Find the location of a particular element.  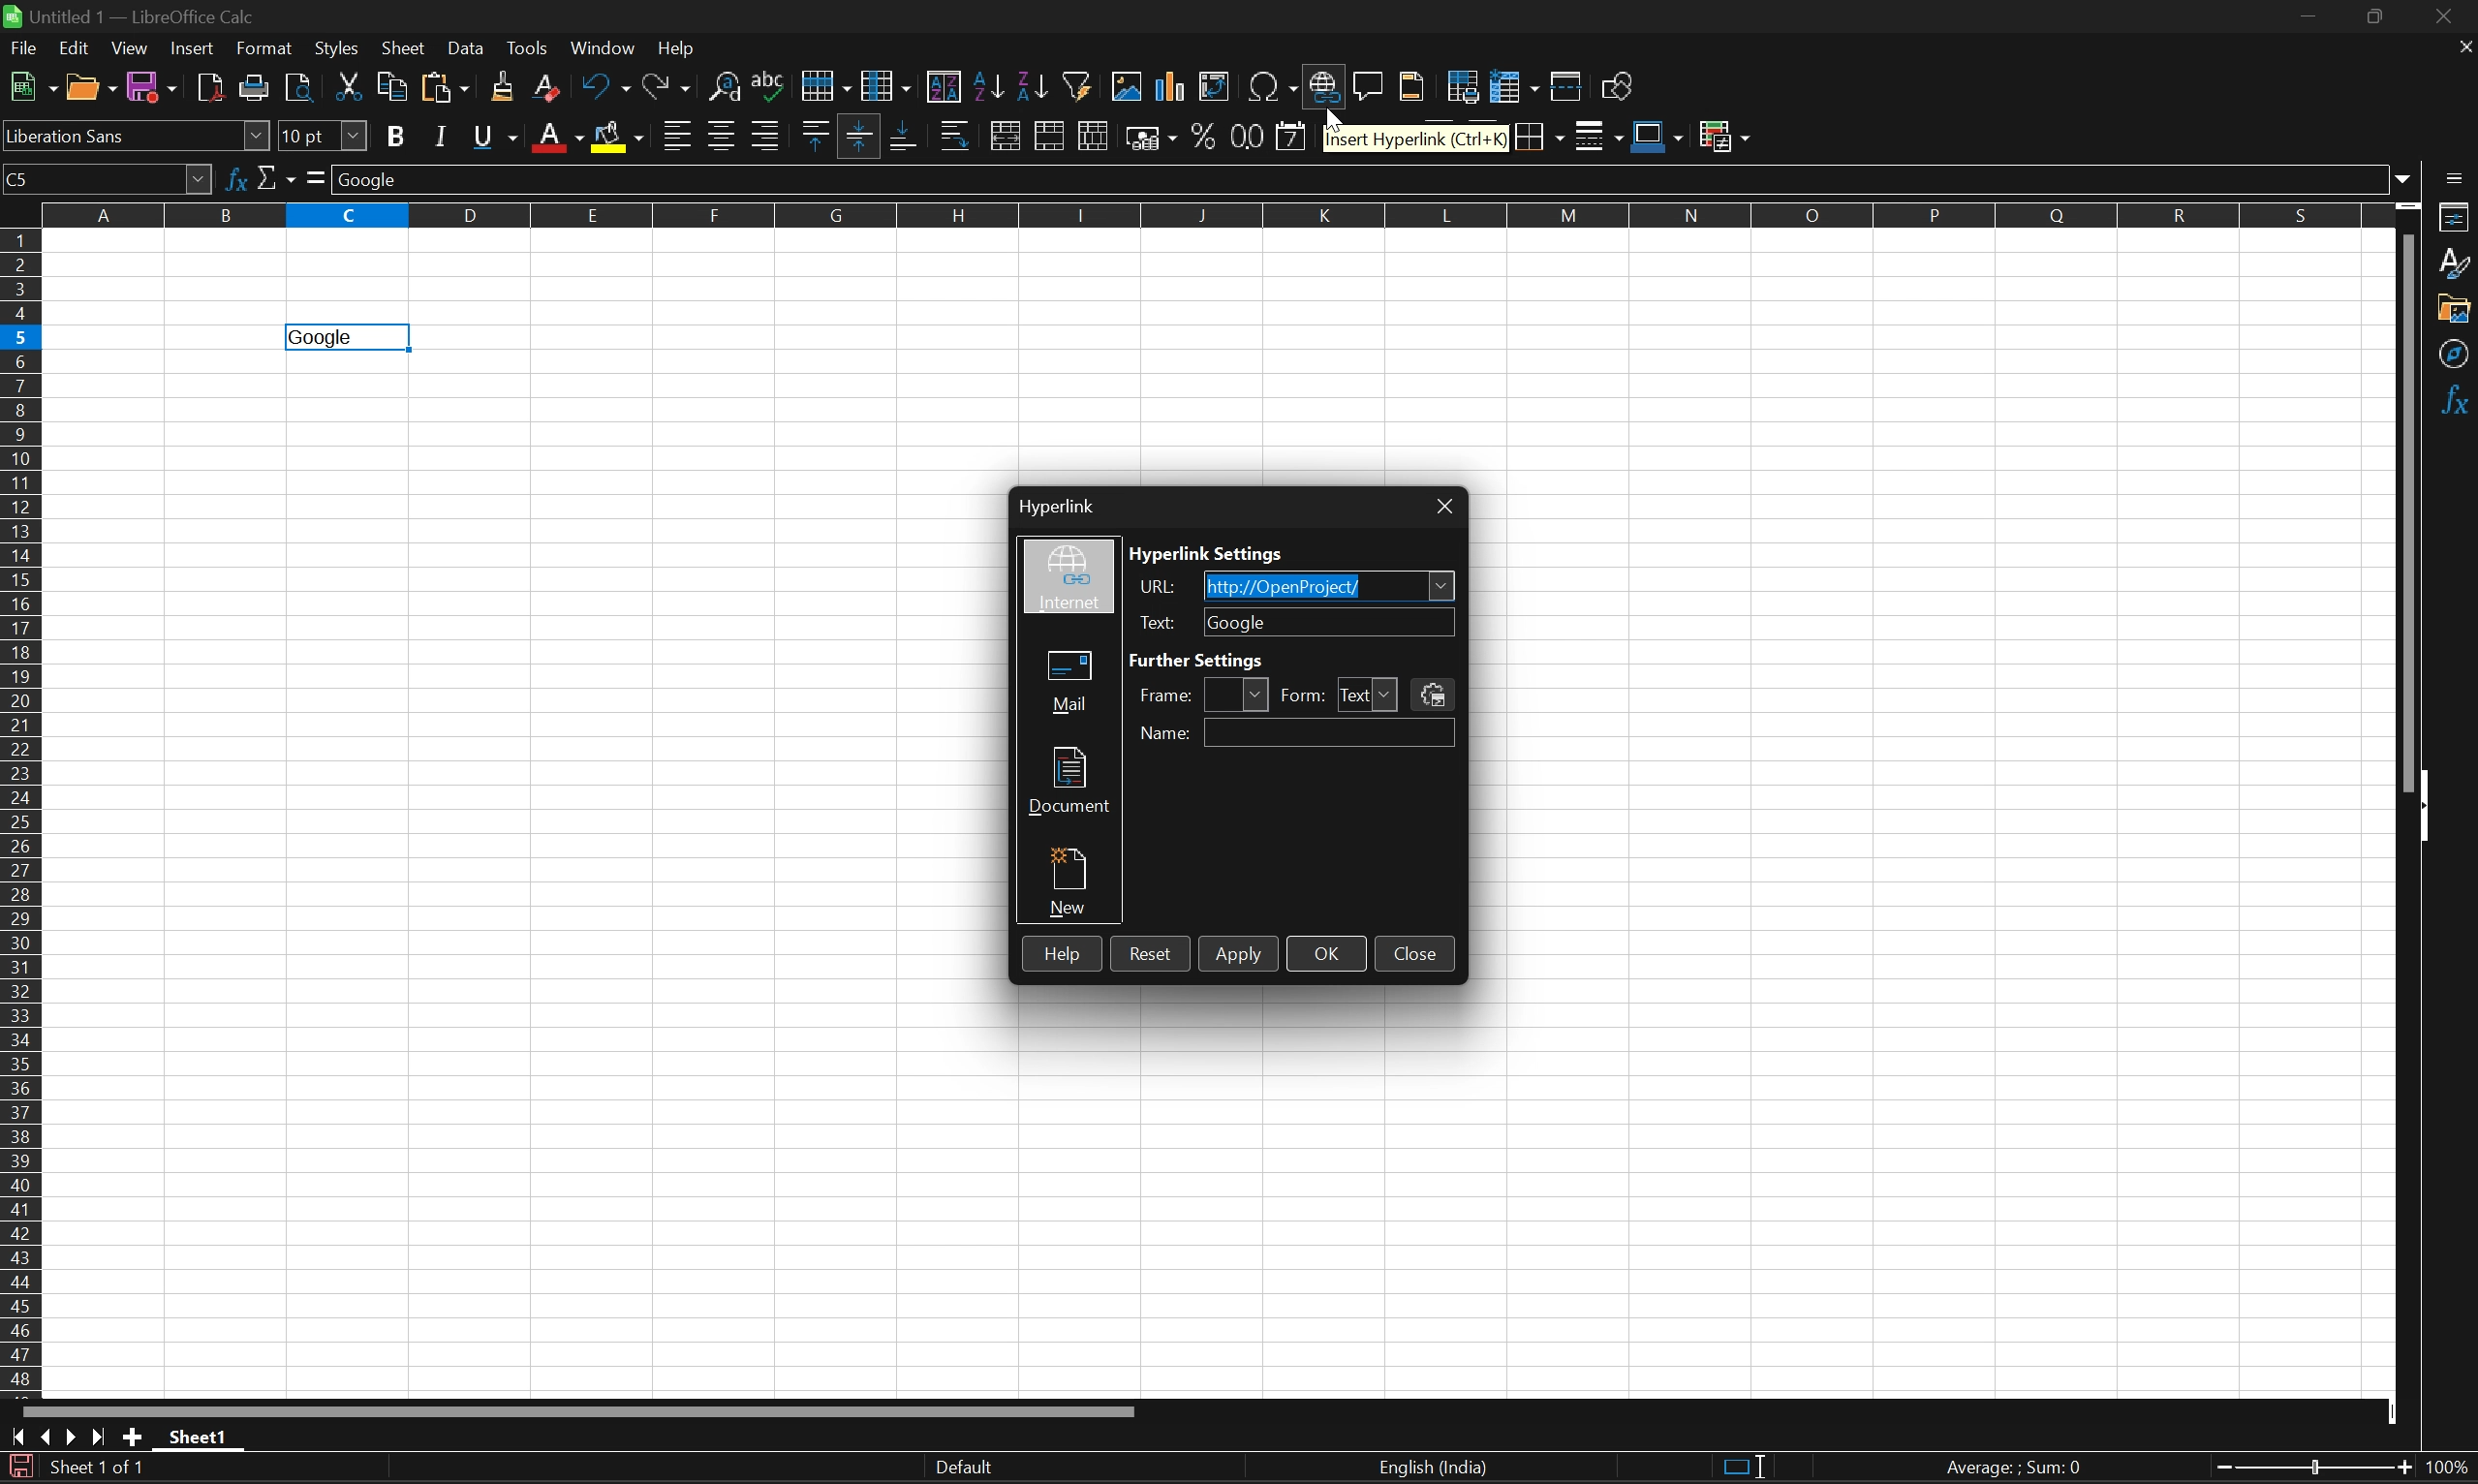

Sheet is located at coordinates (405, 48).